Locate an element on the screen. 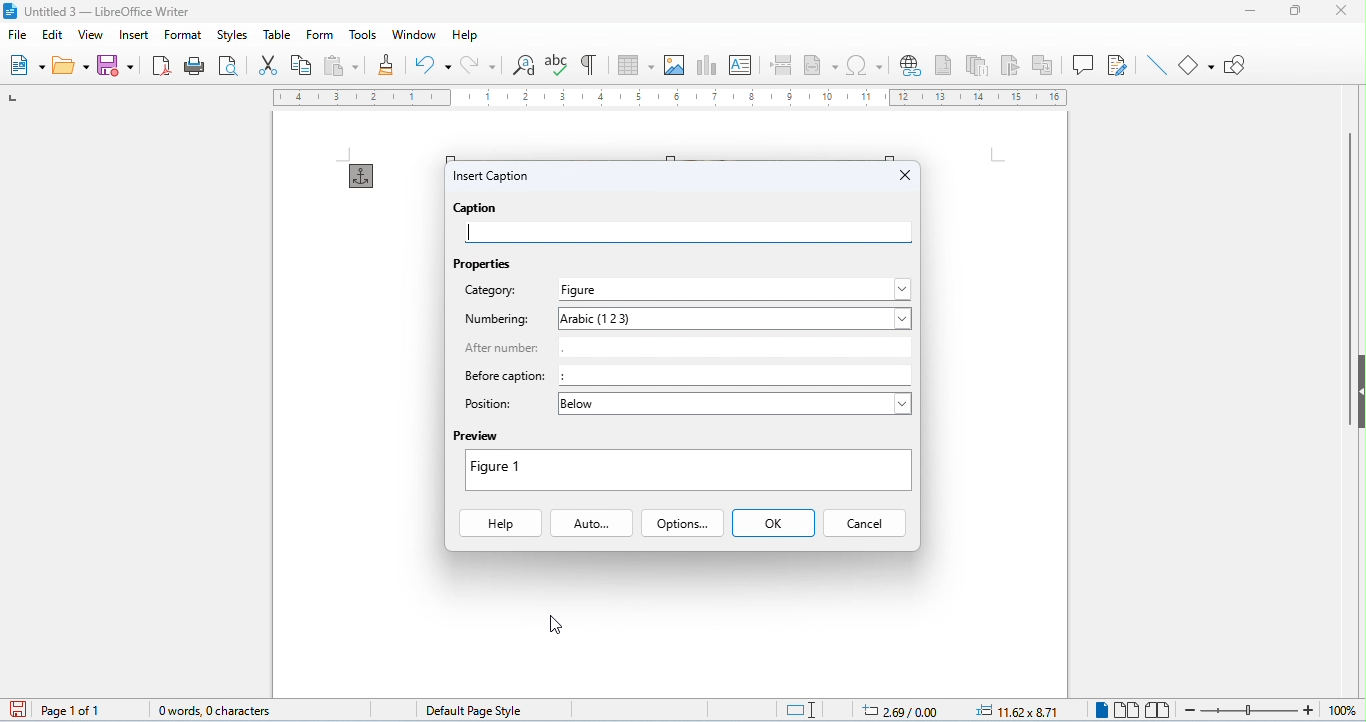 The height and width of the screenshot is (722, 1366). object position is located at coordinates (1019, 710).